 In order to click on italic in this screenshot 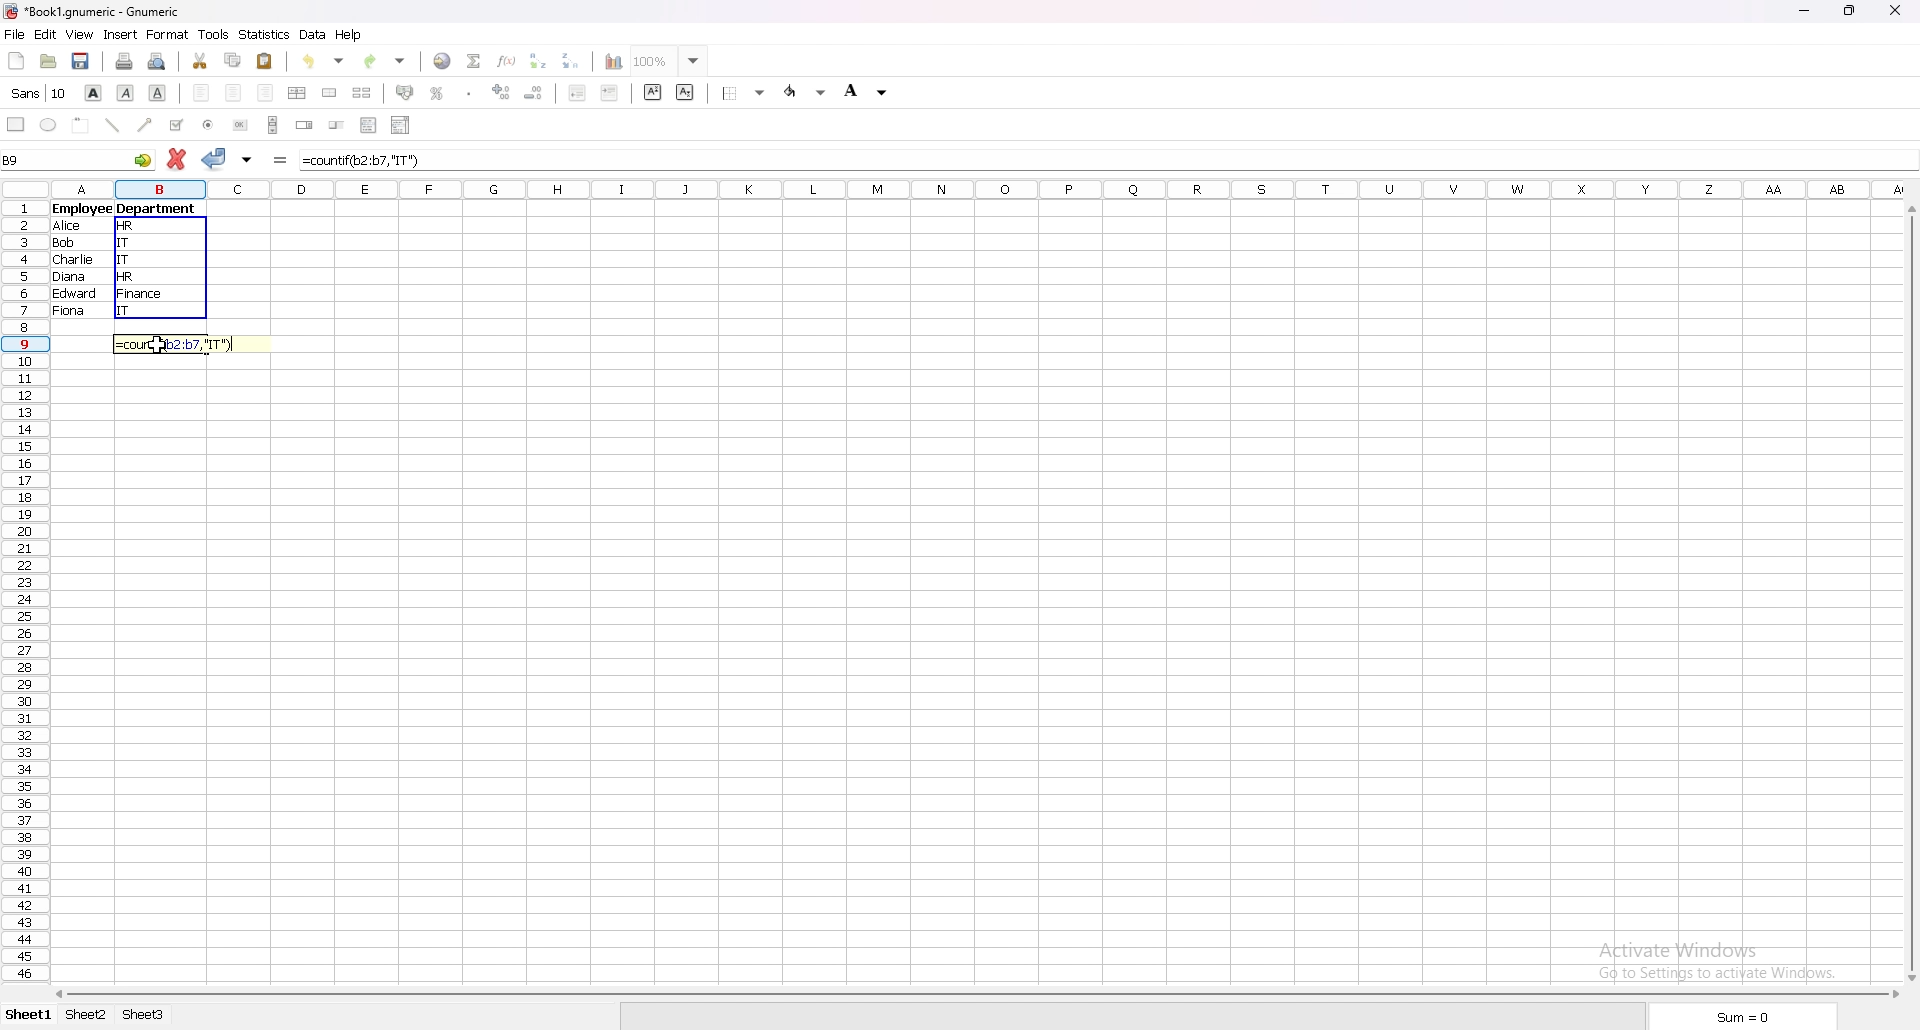, I will do `click(126, 92)`.